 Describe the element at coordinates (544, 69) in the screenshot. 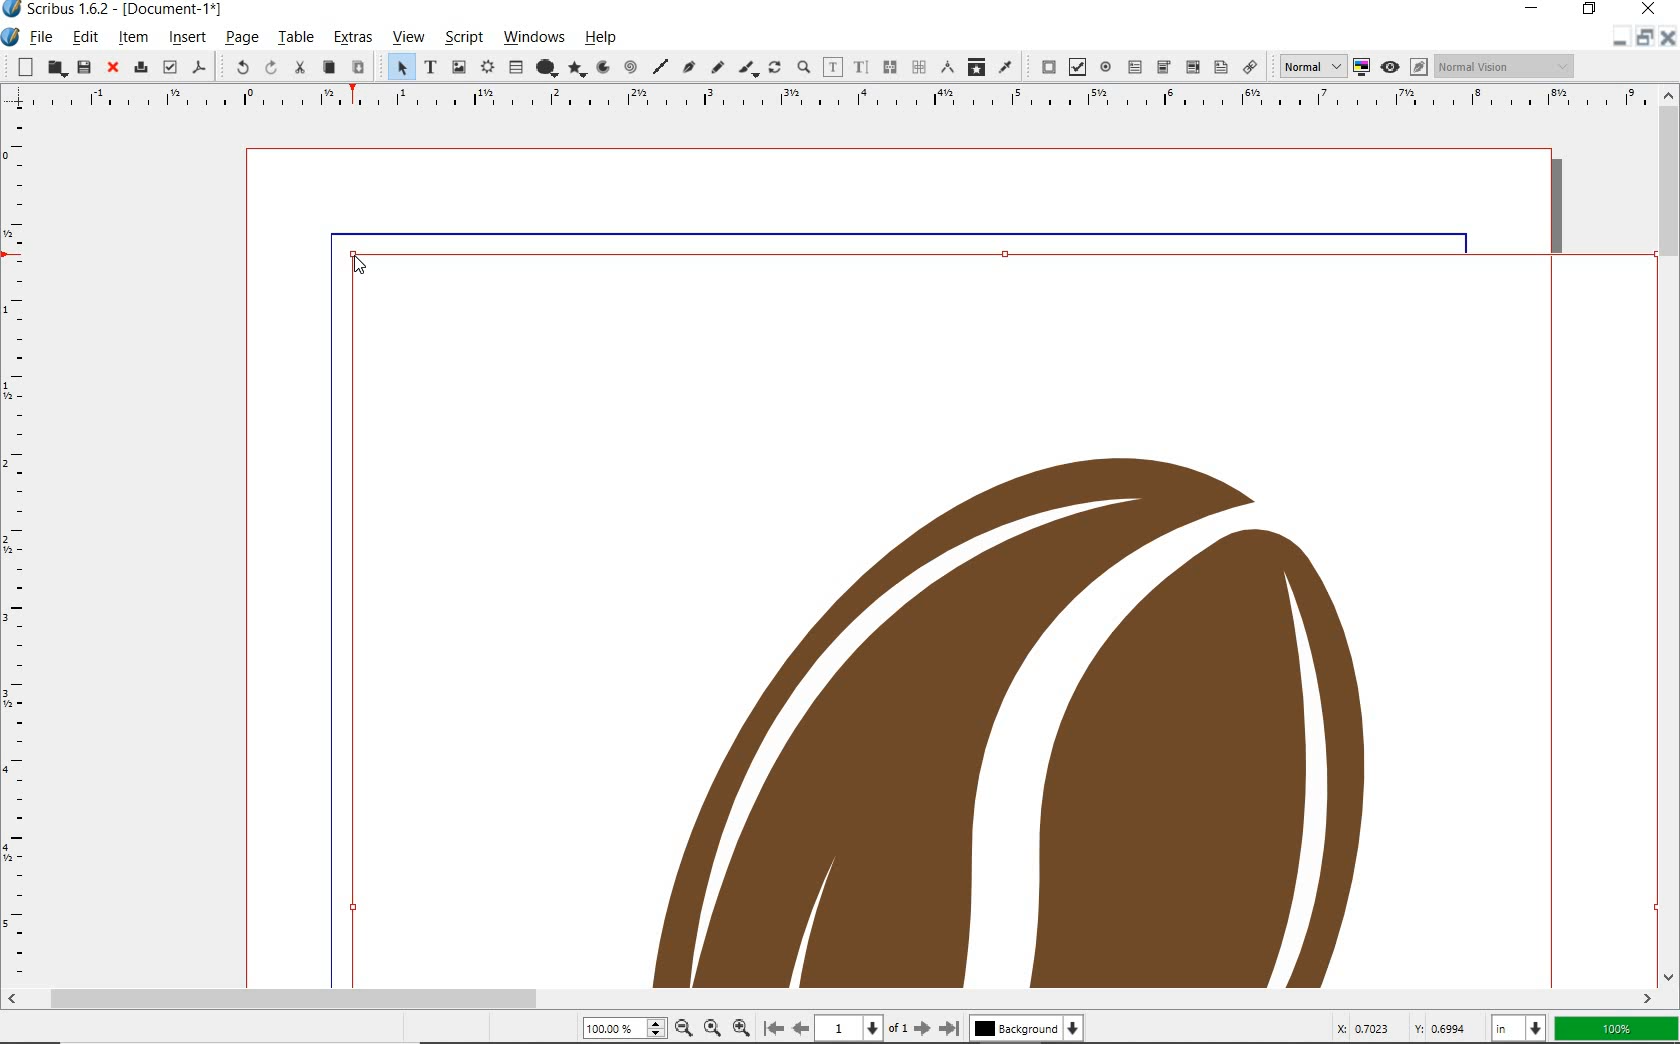

I see `shape` at that location.